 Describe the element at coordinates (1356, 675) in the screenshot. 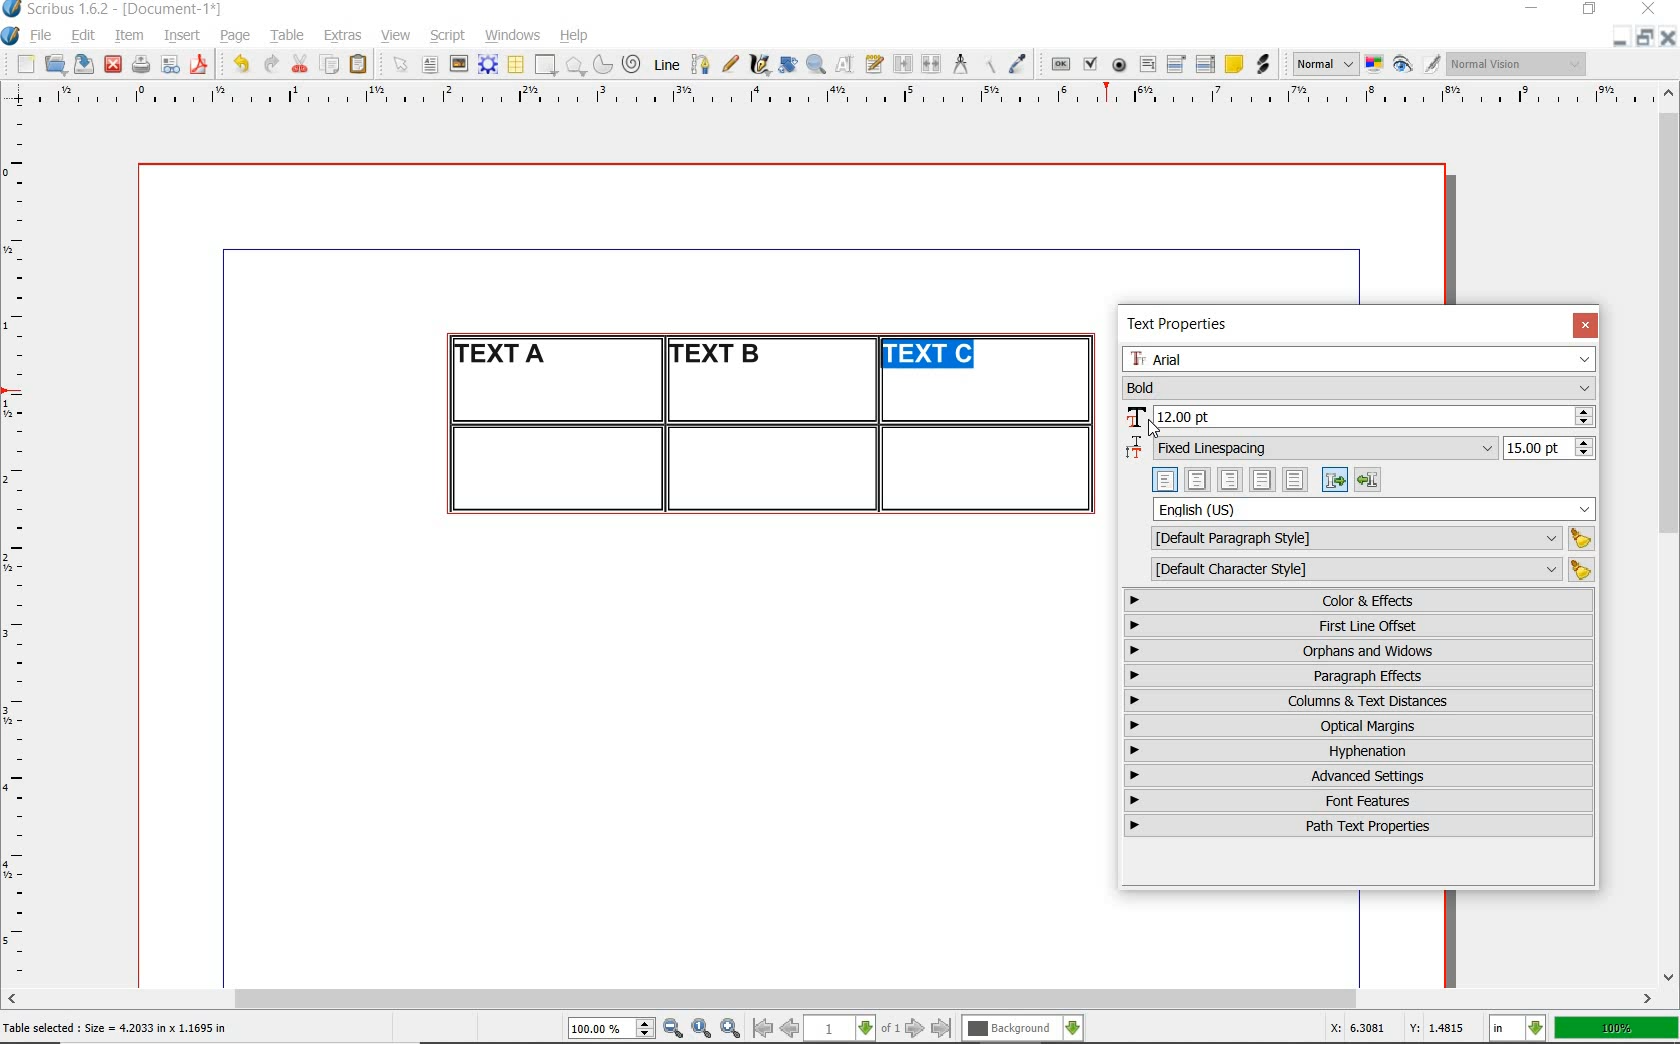

I see `paragraph effects` at that location.